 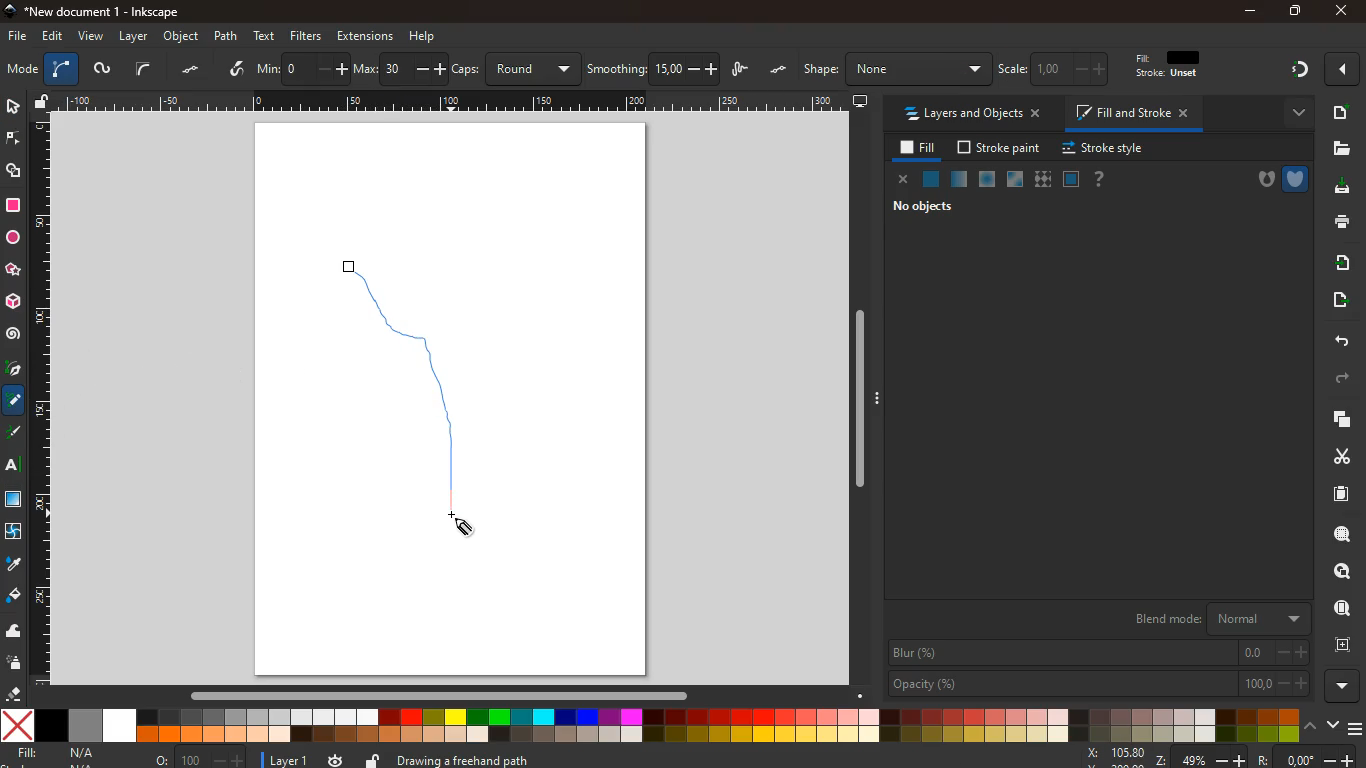 What do you see at coordinates (1001, 147) in the screenshot?
I see `stroke paint` at bounding box center [1001, 147].